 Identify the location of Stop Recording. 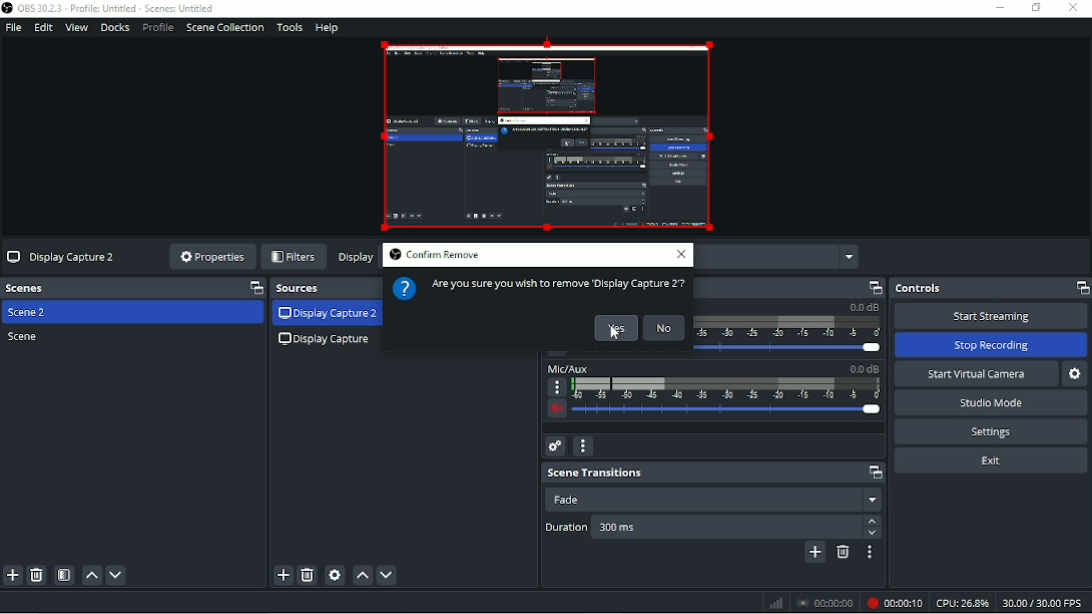
(992, 345).